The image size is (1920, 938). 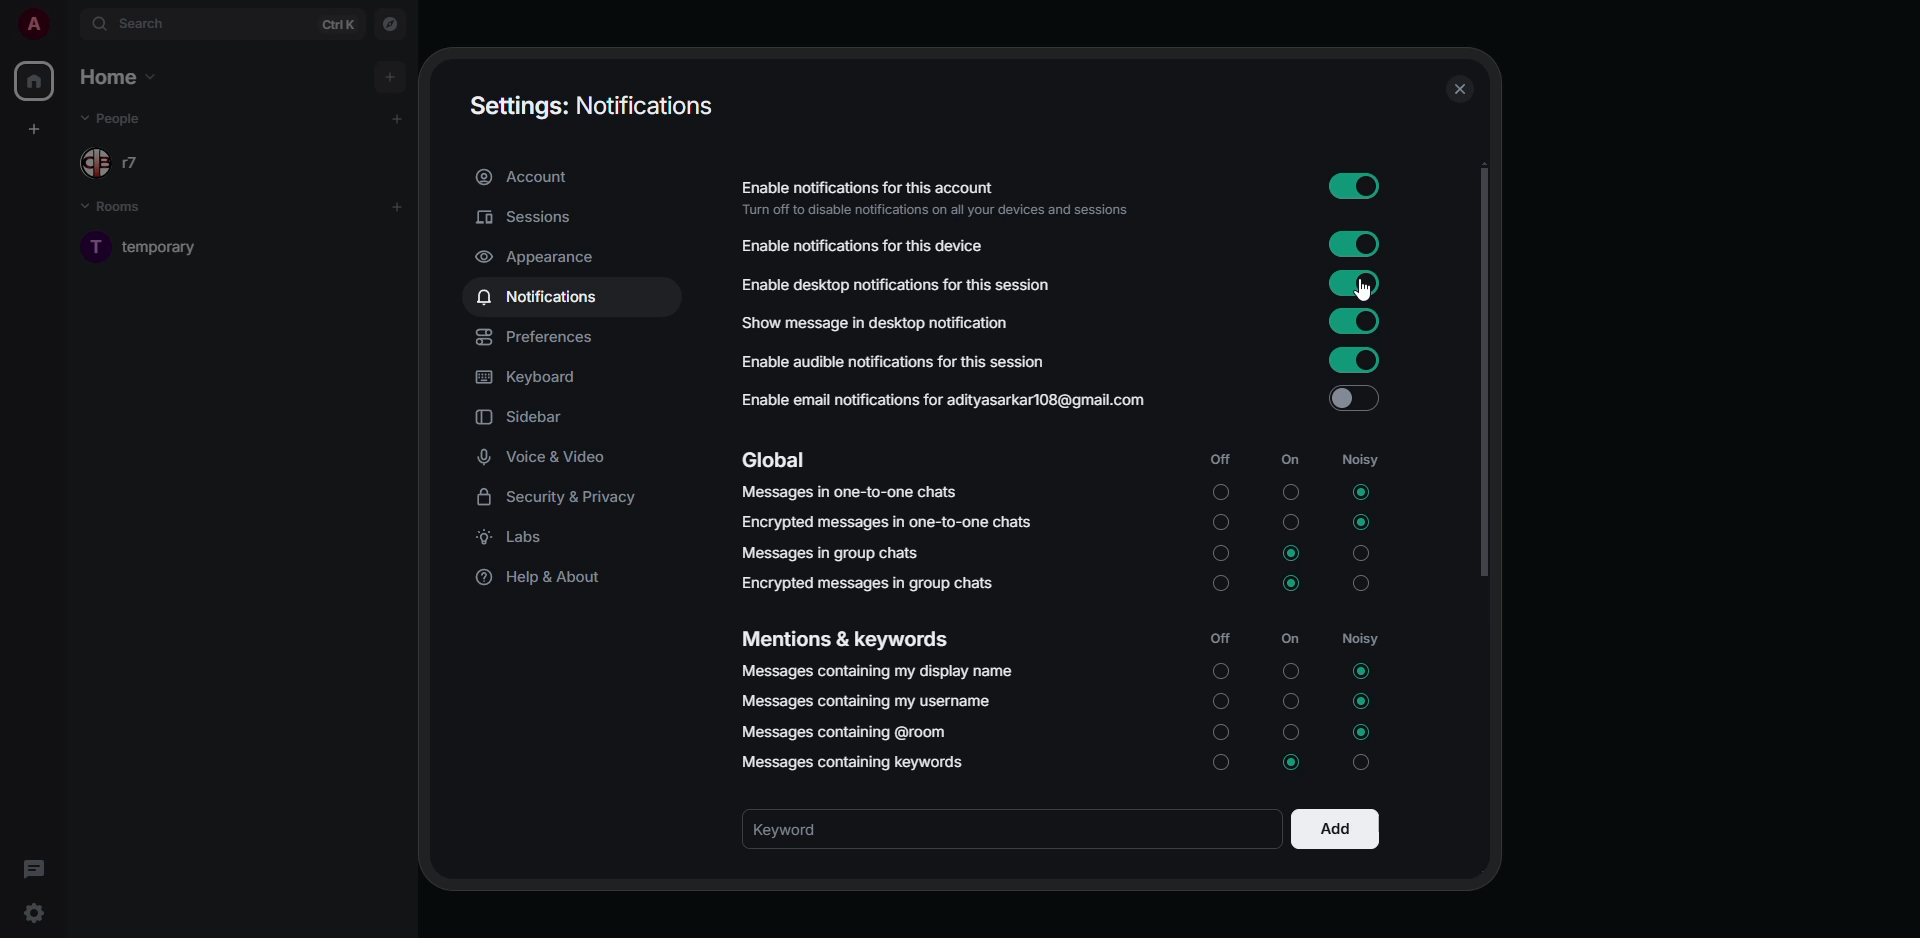 I want to click on help & about, so click(x=543, y=579).